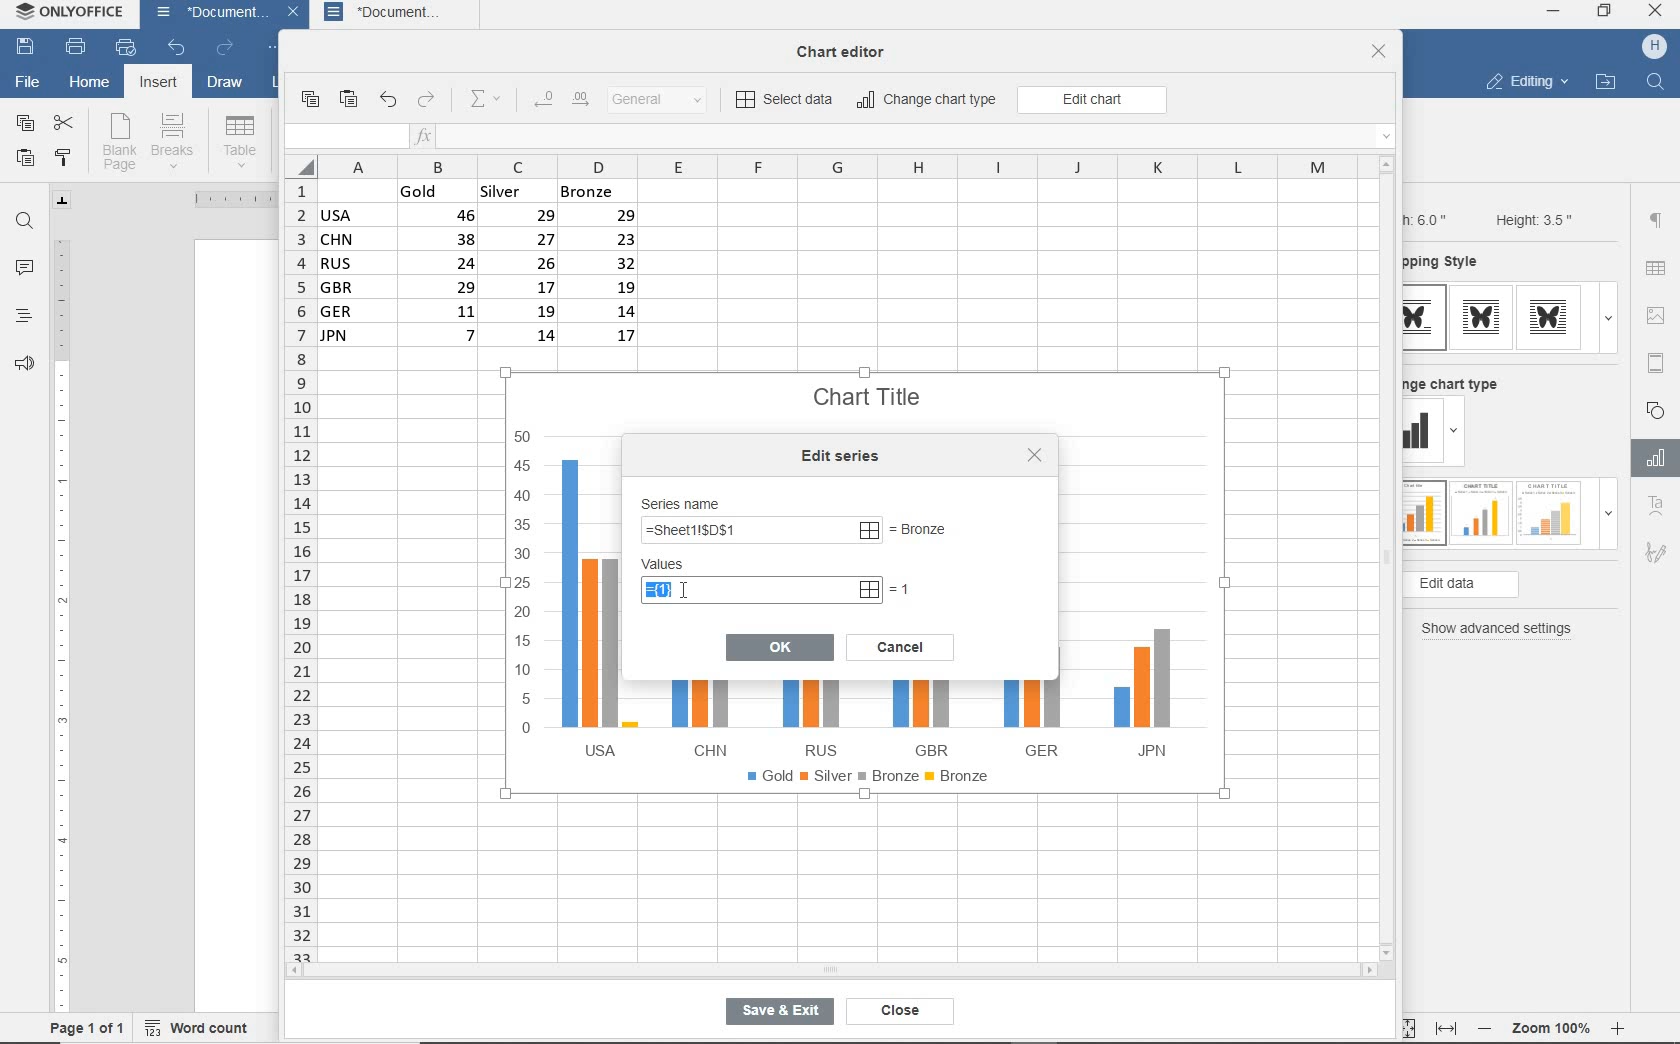  Describe the element at coordinates (1487, 1028) in the screenshot. I see `zoom out` at that location.